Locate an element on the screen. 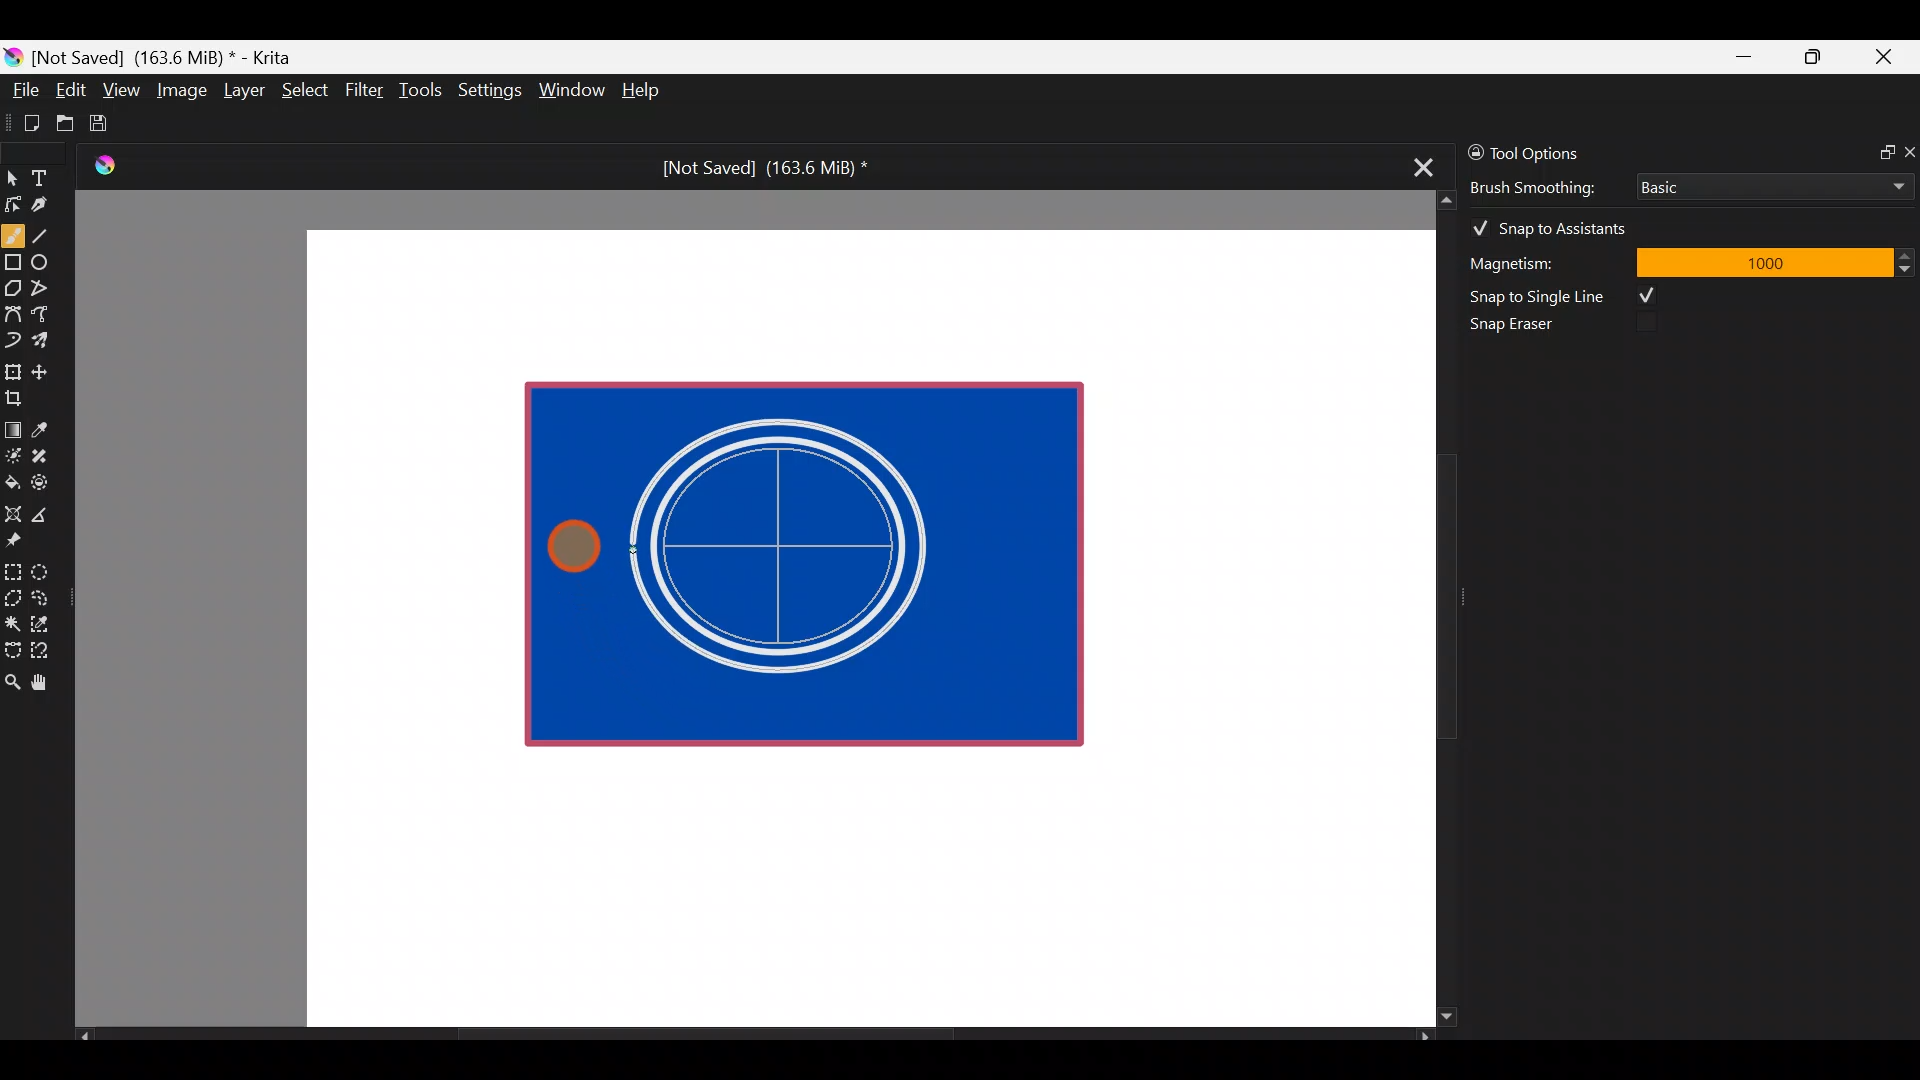  Freehand path tool is located at coordinates (50, 316).